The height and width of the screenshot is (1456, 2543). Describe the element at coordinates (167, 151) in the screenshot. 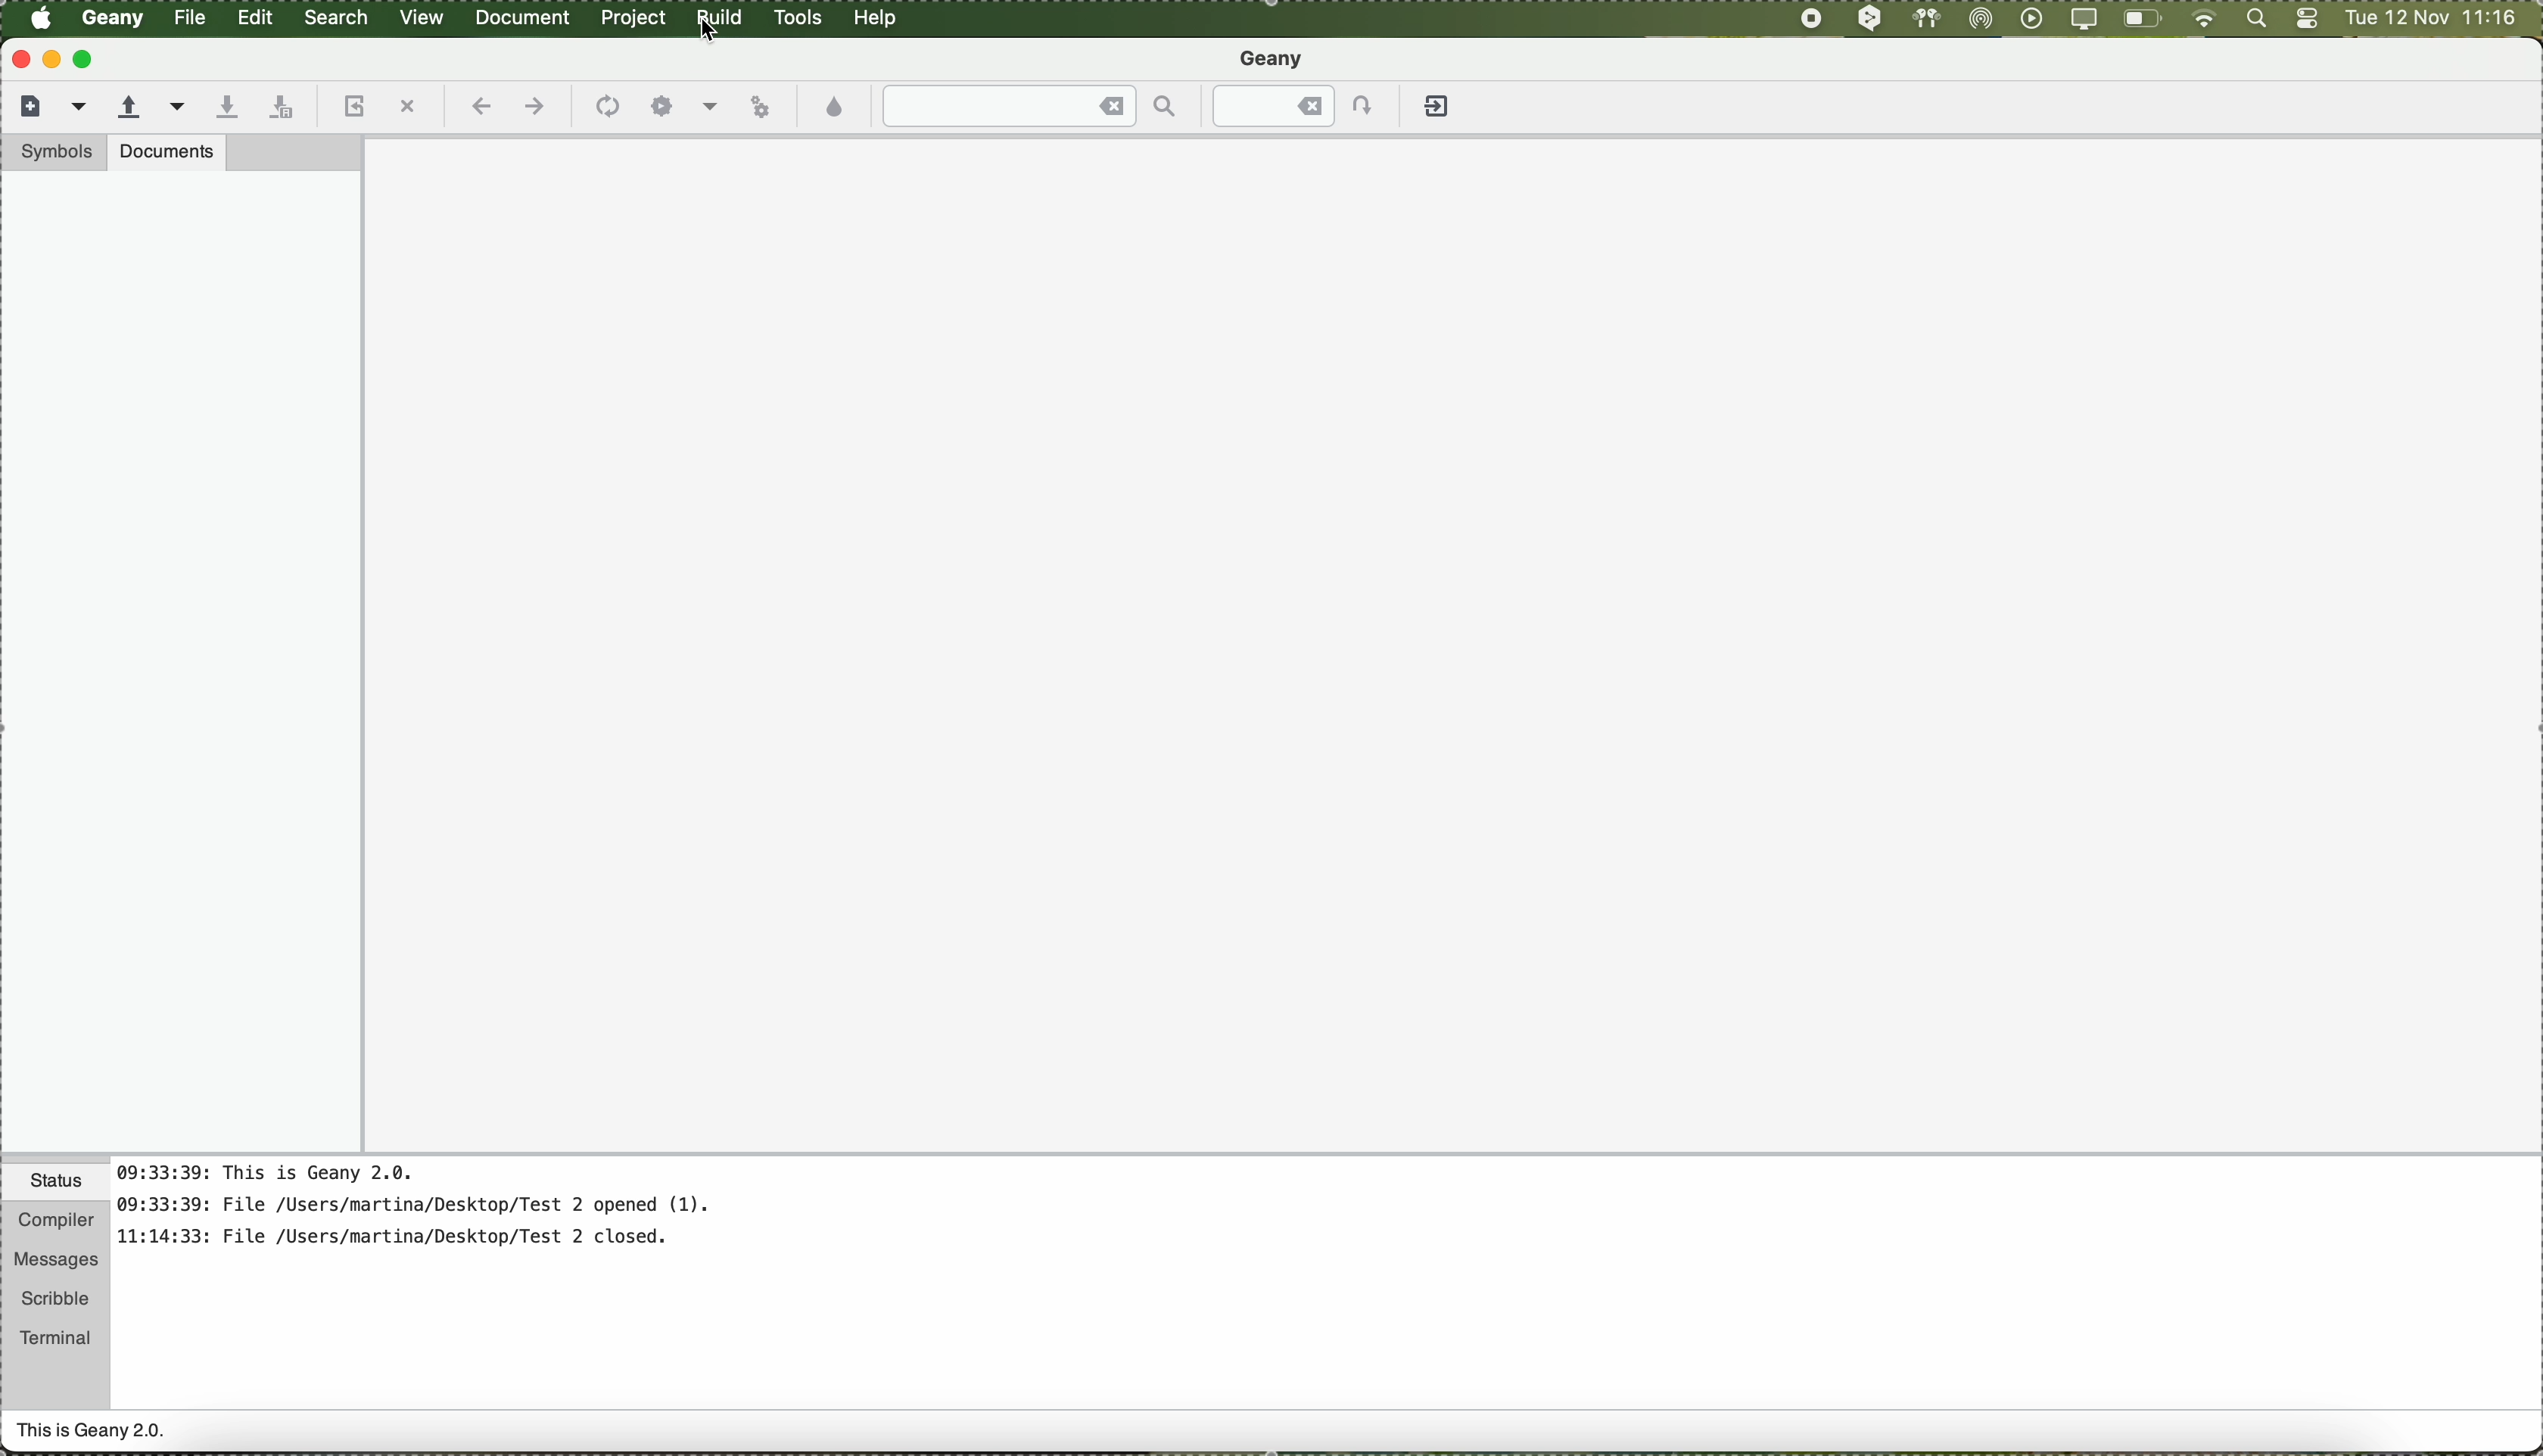

I see `documents` at that location.